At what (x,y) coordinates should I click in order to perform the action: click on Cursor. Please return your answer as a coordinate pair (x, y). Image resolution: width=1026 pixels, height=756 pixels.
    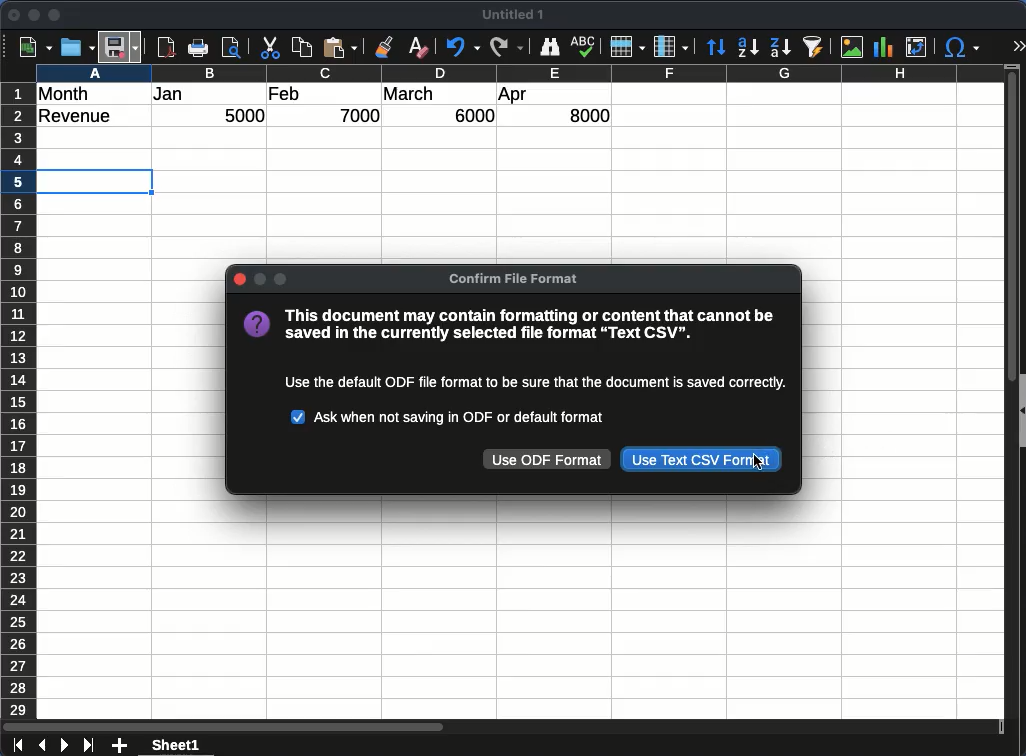
    Looking at the image, I should click on (755, 463).